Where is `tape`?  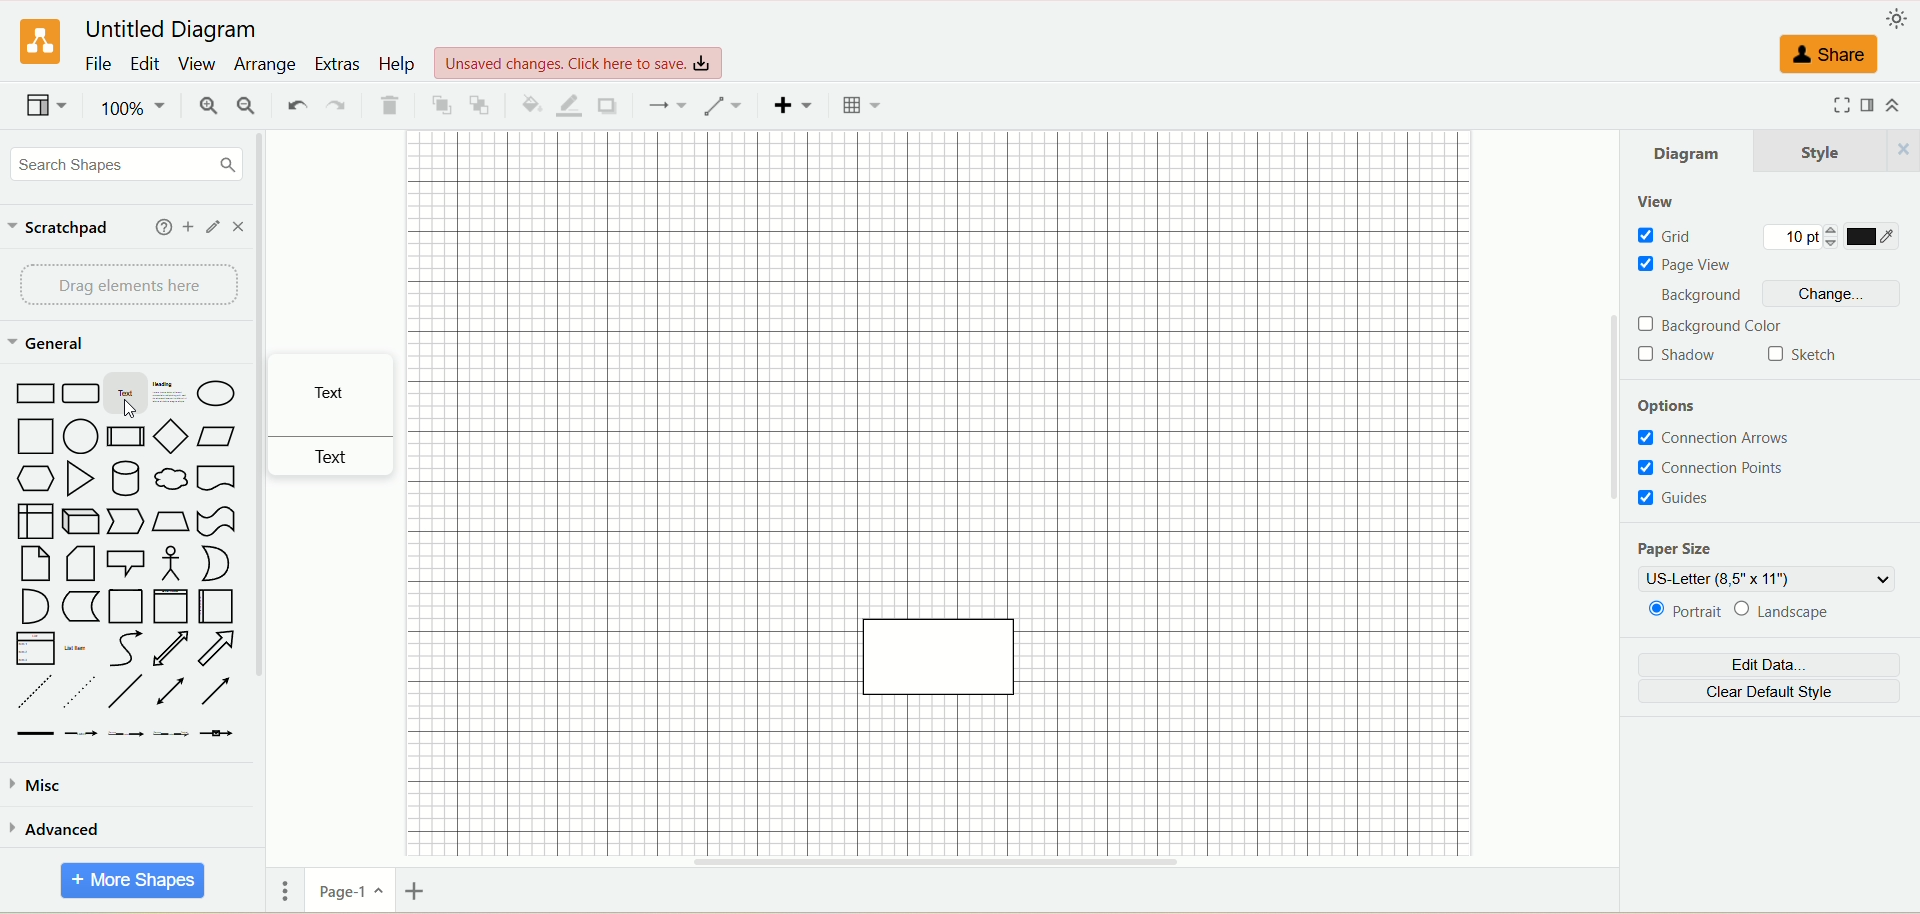 tape is located at coordinates (219, 521).